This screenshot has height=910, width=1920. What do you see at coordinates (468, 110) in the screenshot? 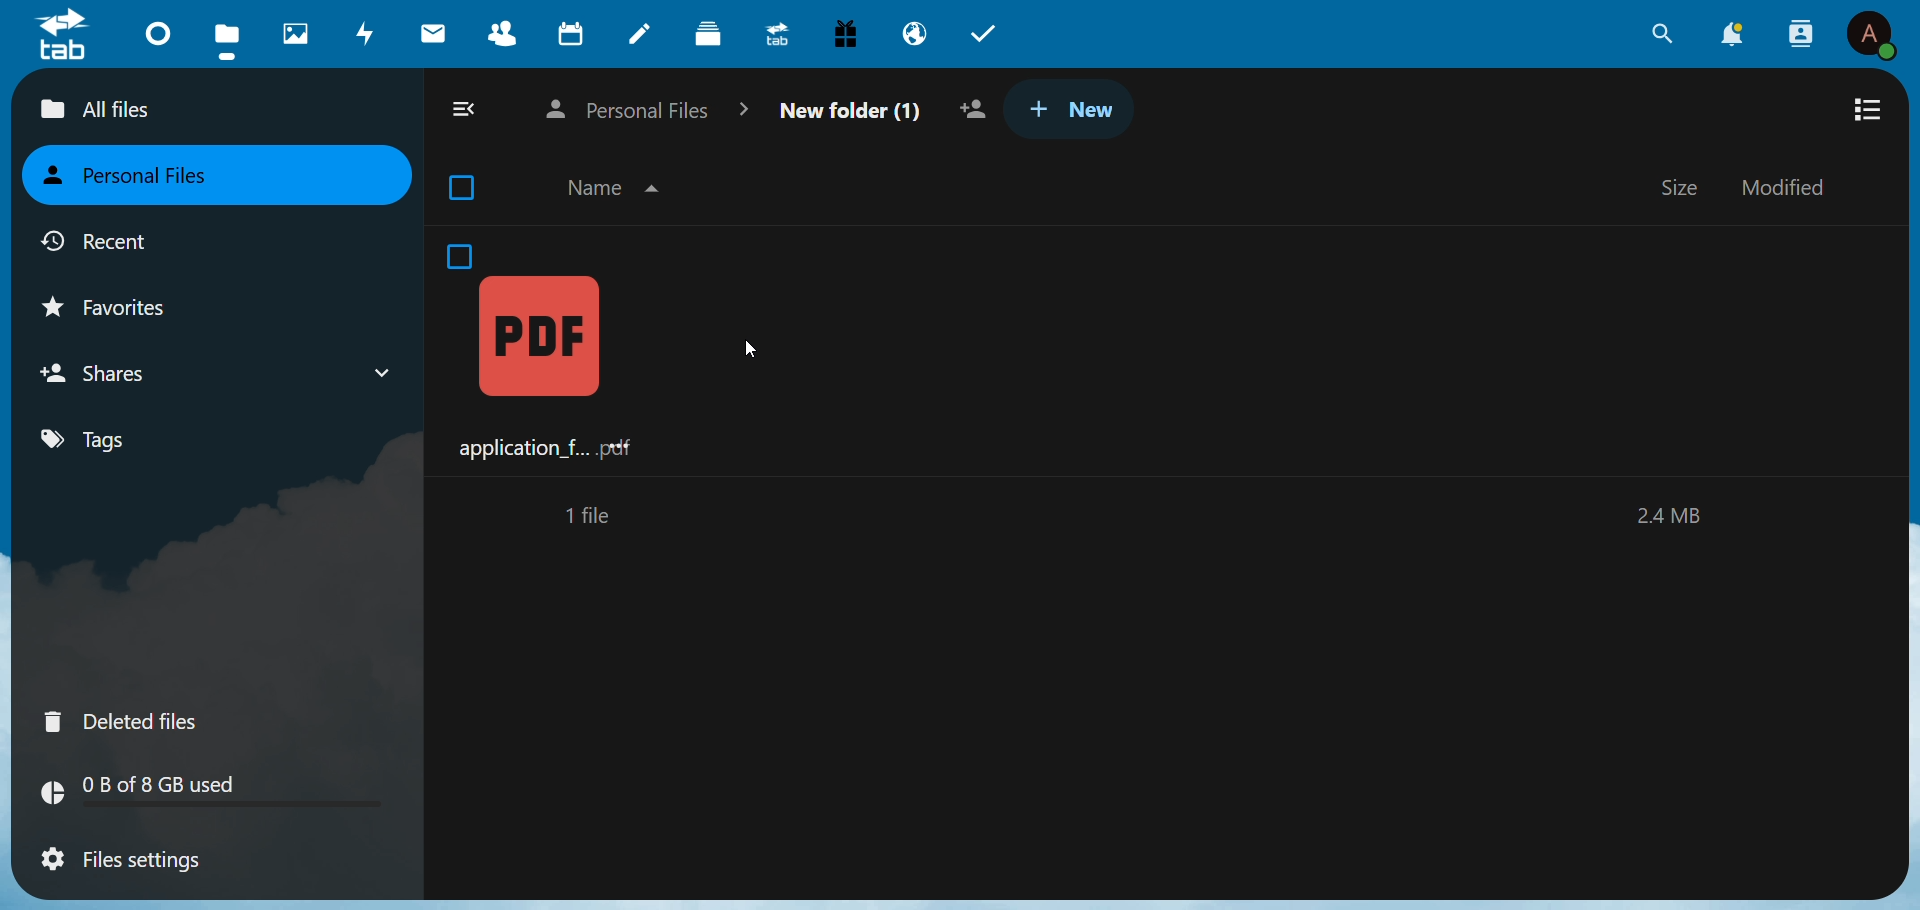
I see `collapse` at bounding box center [468, 110].